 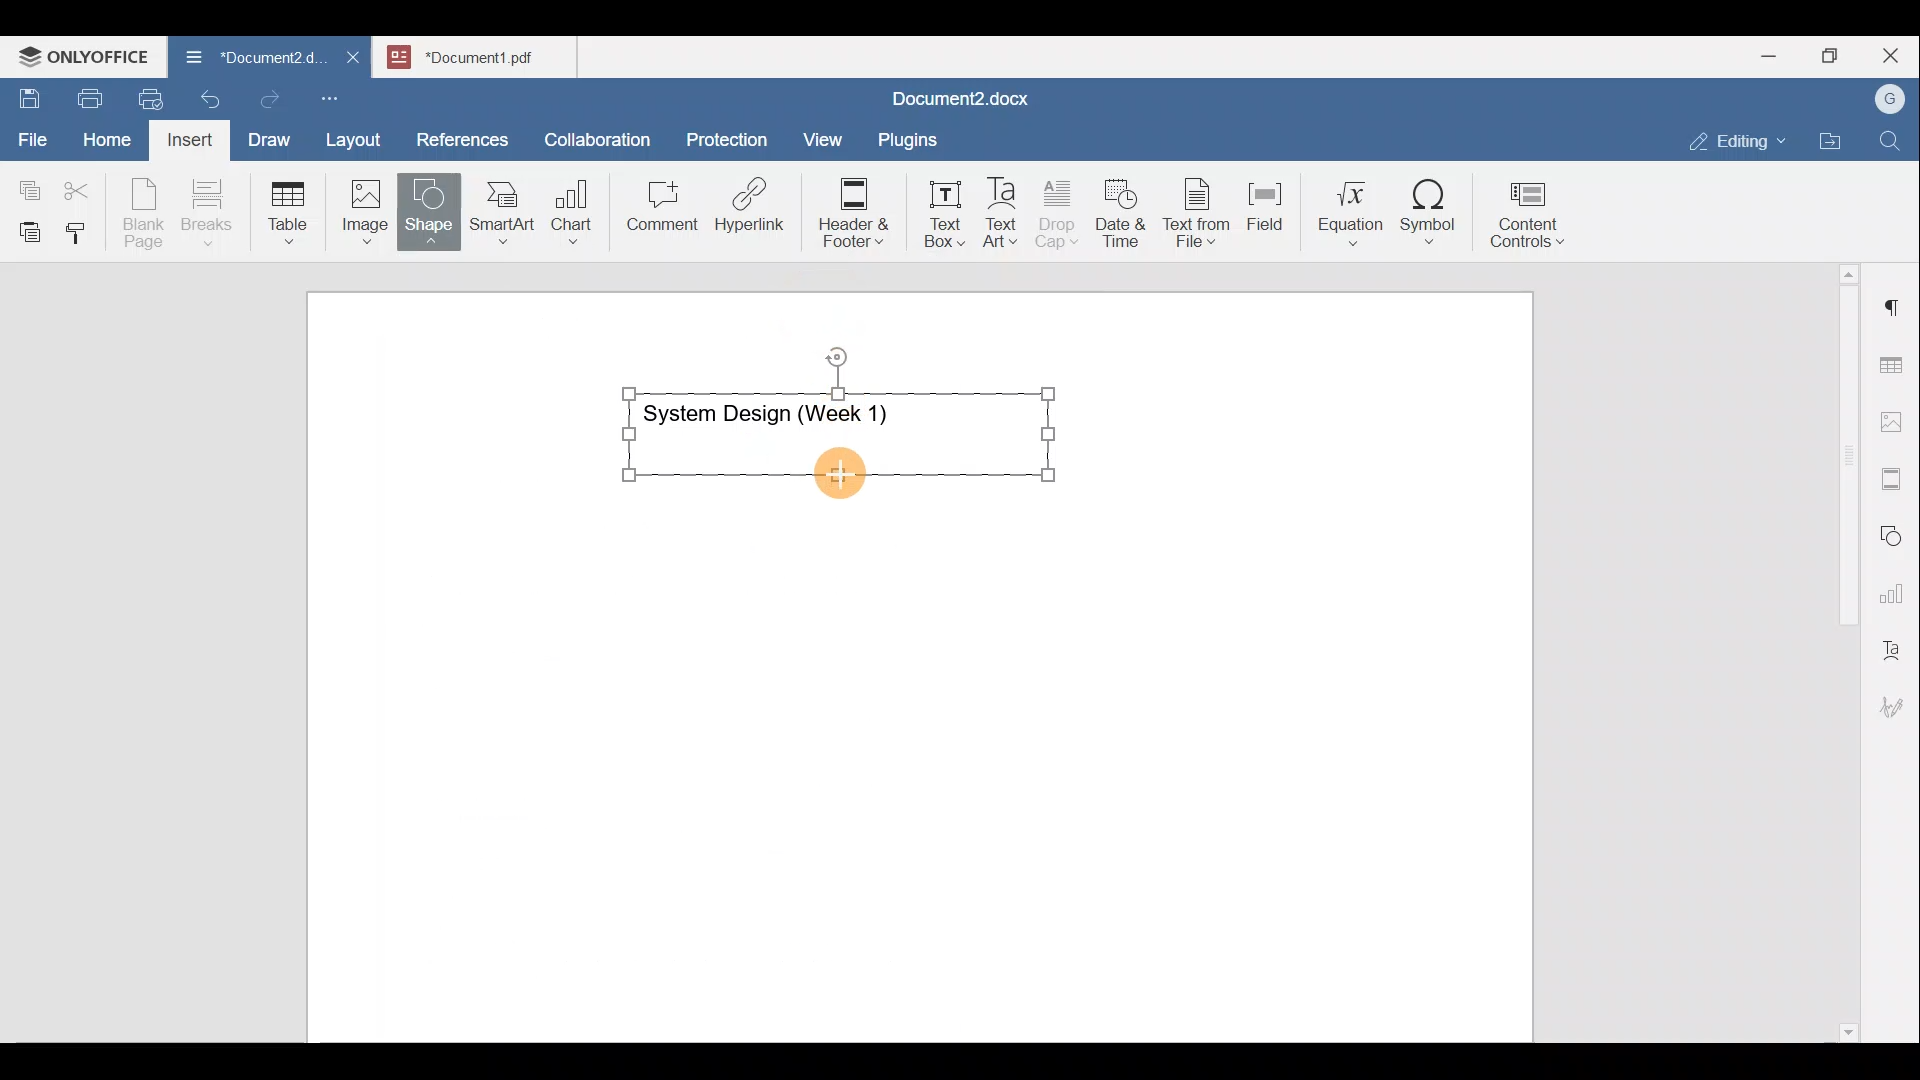 I want to click on Home, so click(x=108, y=138).